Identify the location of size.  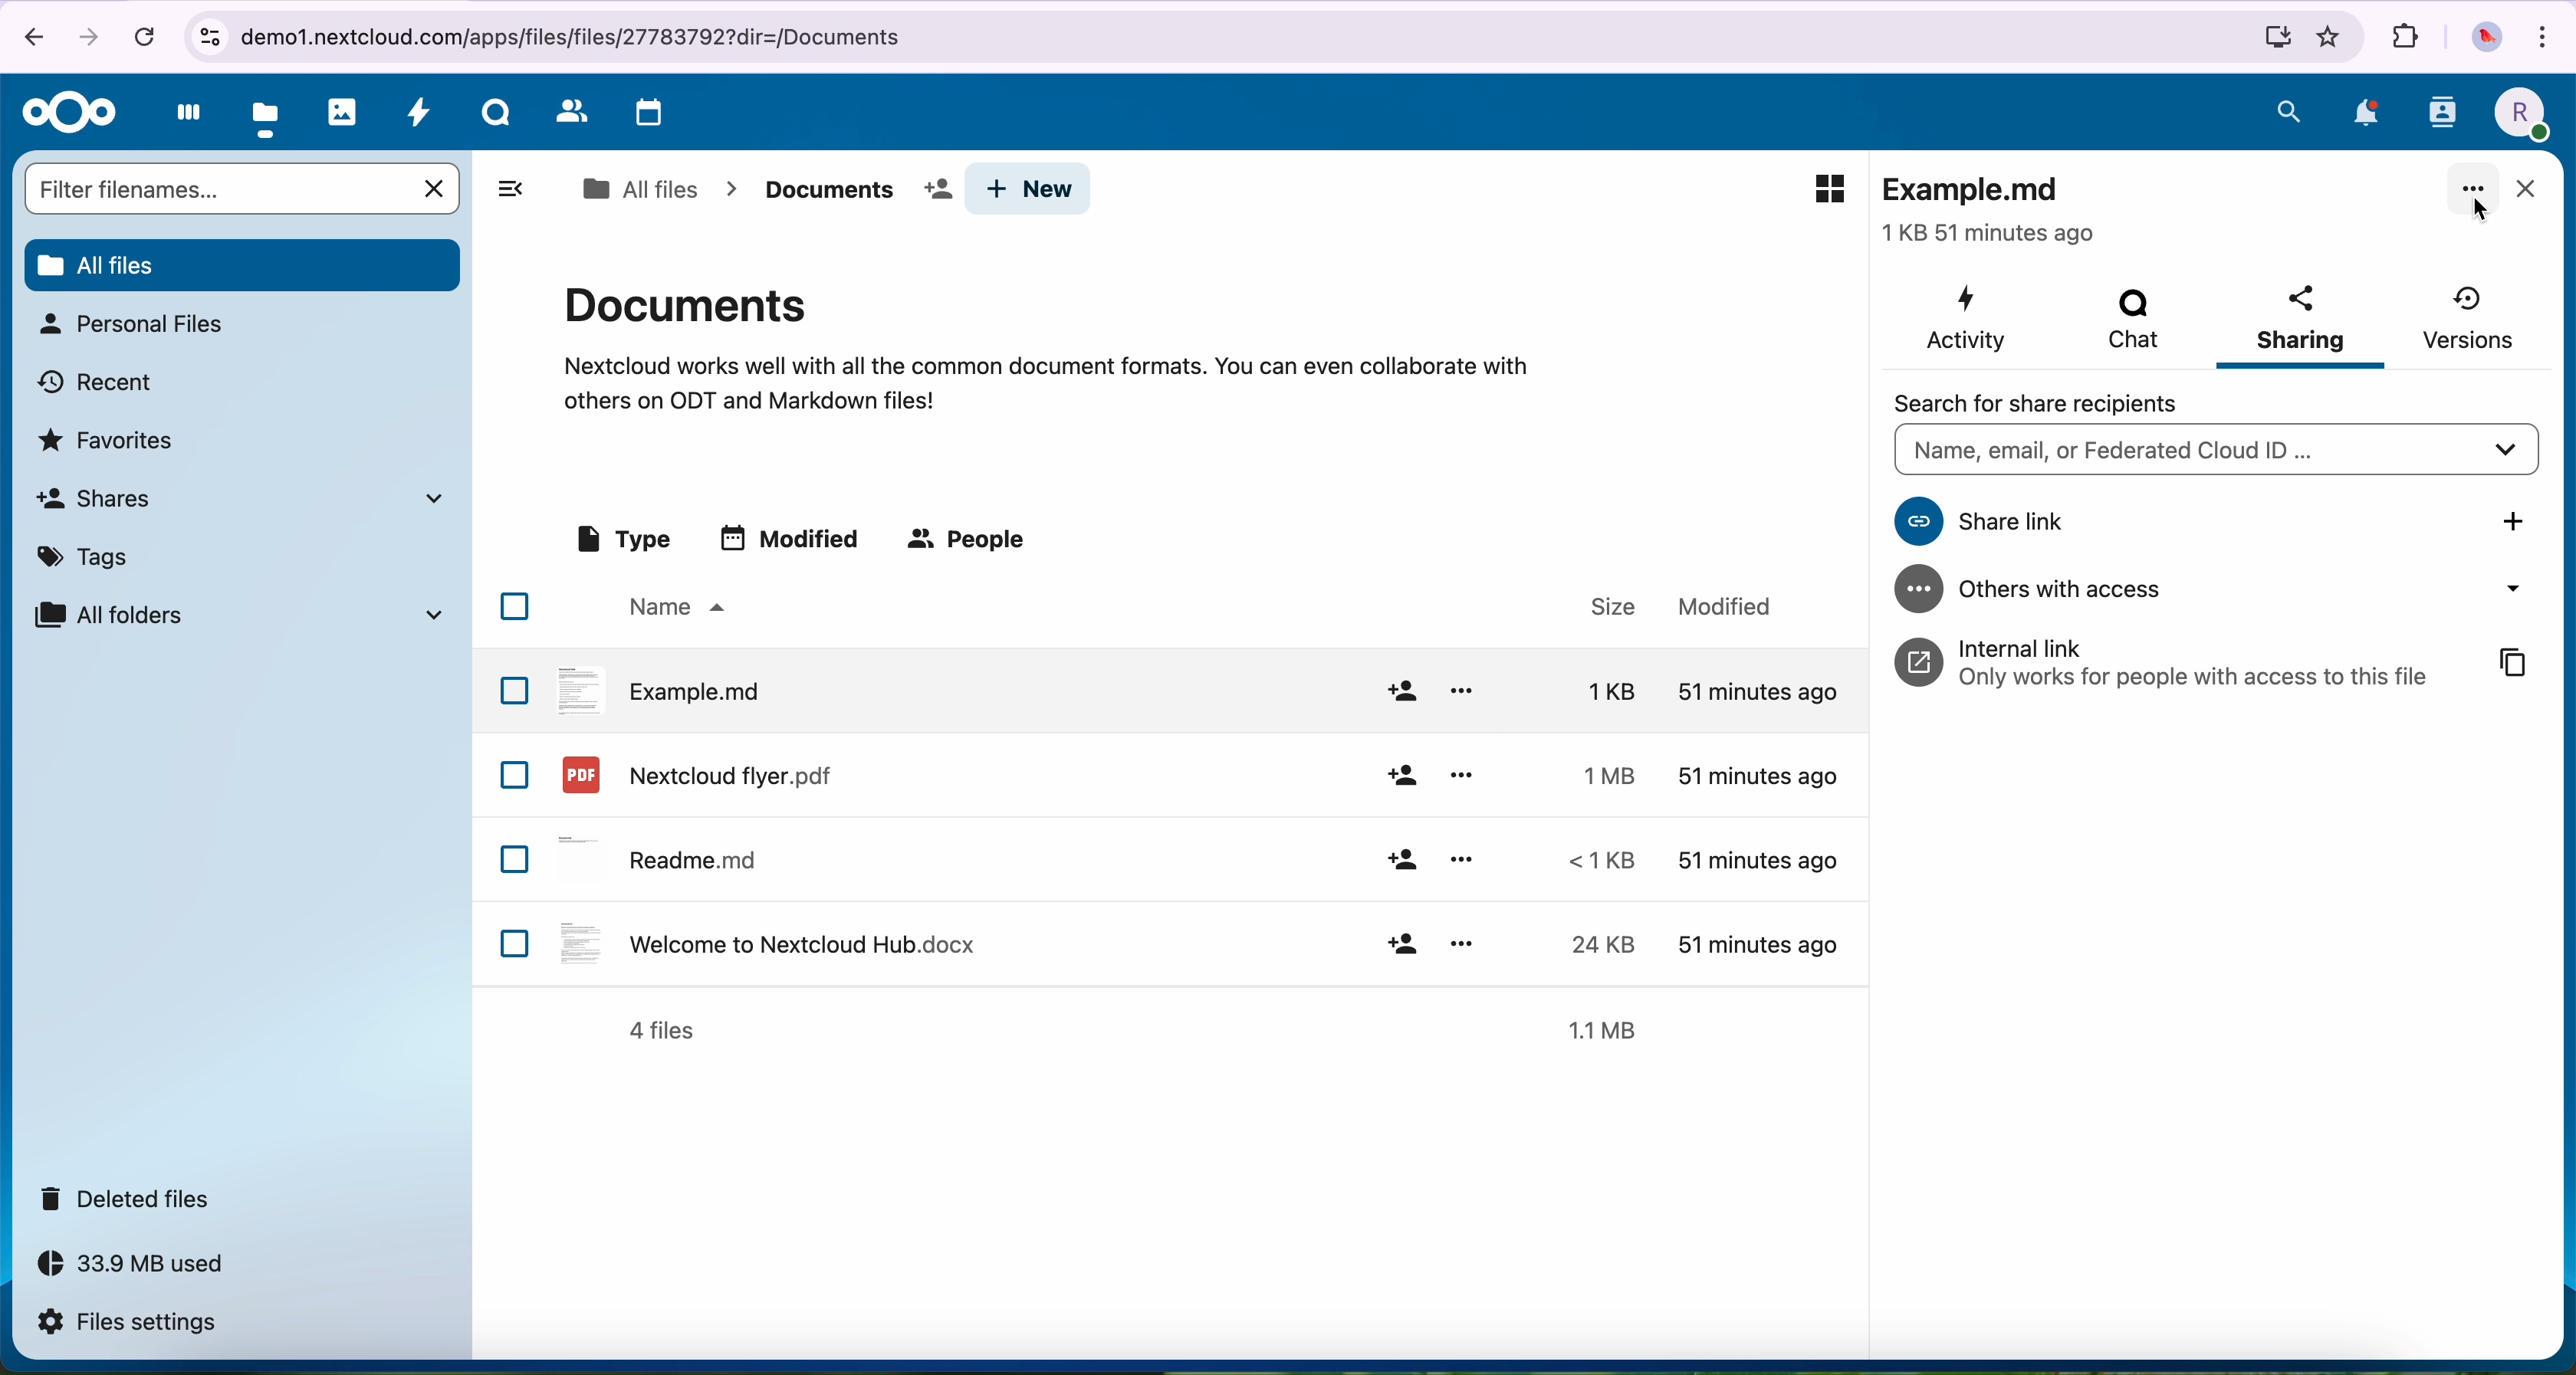
(1593, 690).